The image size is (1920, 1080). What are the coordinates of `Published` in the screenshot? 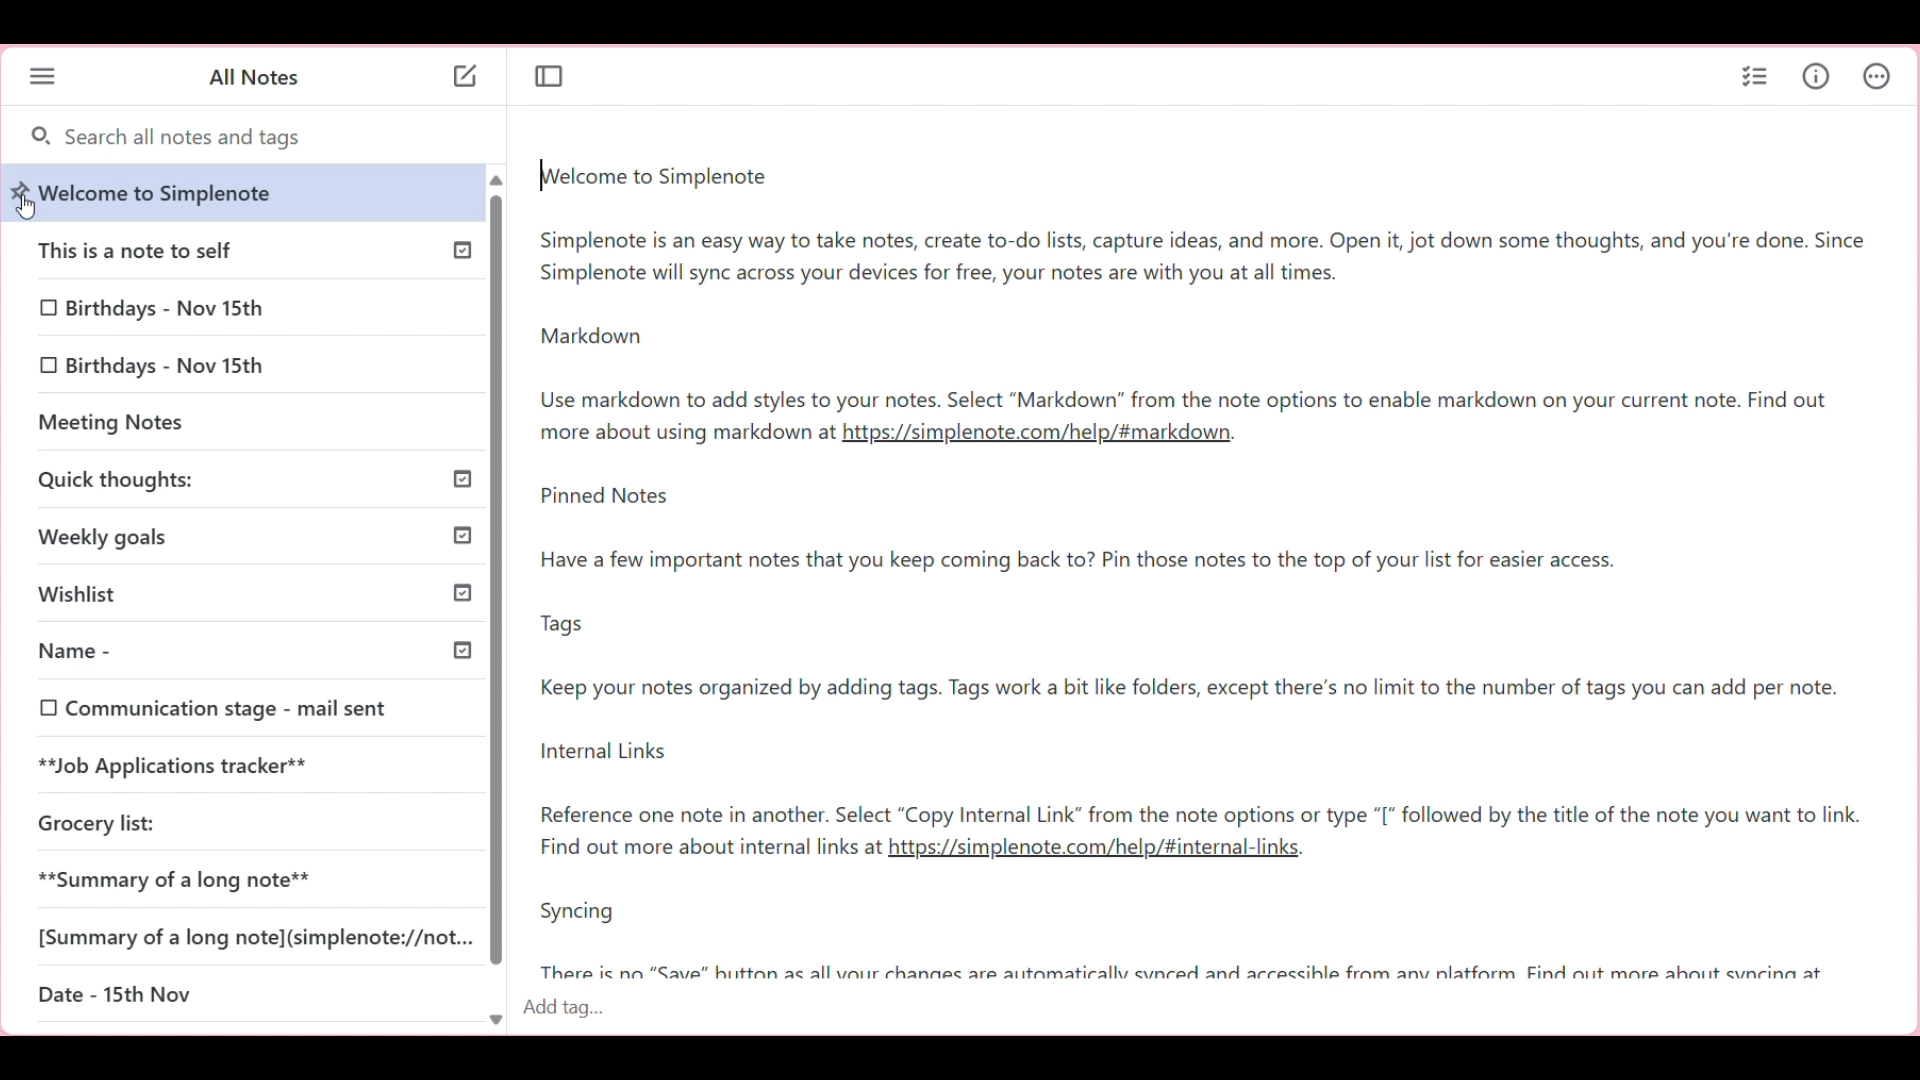 It's located at (456, 250).